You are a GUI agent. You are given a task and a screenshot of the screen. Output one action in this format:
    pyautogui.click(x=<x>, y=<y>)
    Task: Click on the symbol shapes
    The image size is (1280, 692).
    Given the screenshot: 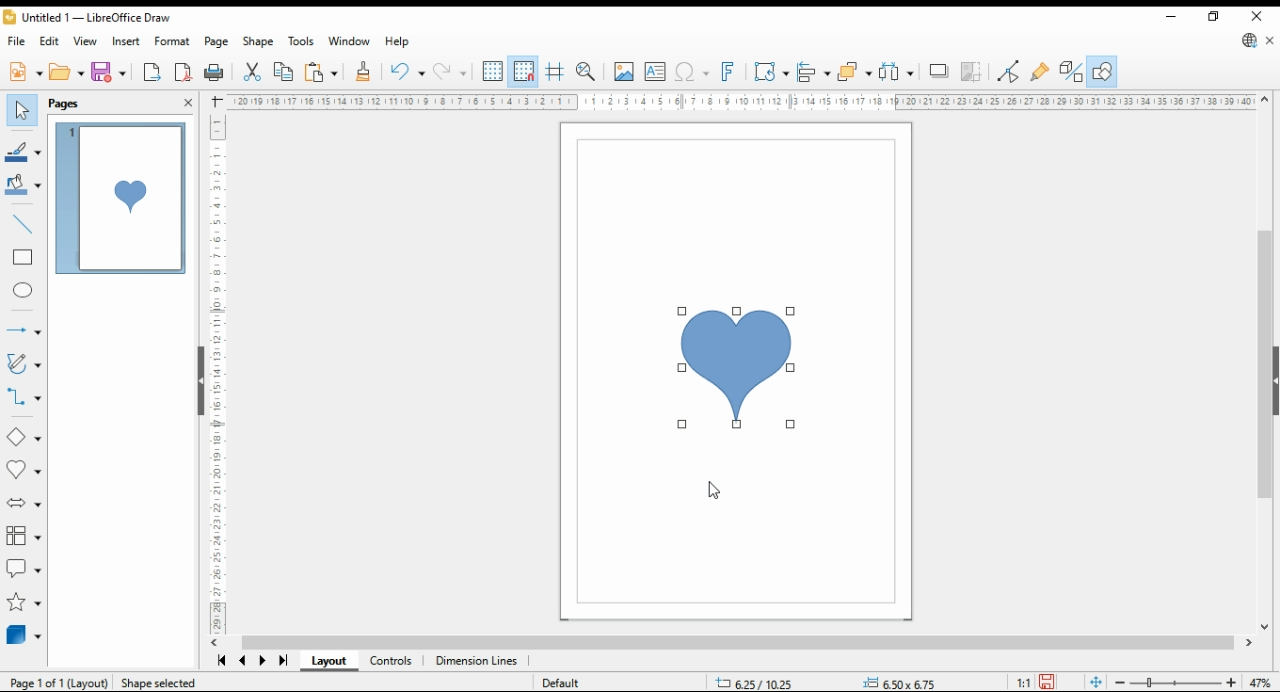 What is the action you would take?
    pyautogui.click(x=22, y=471)
    